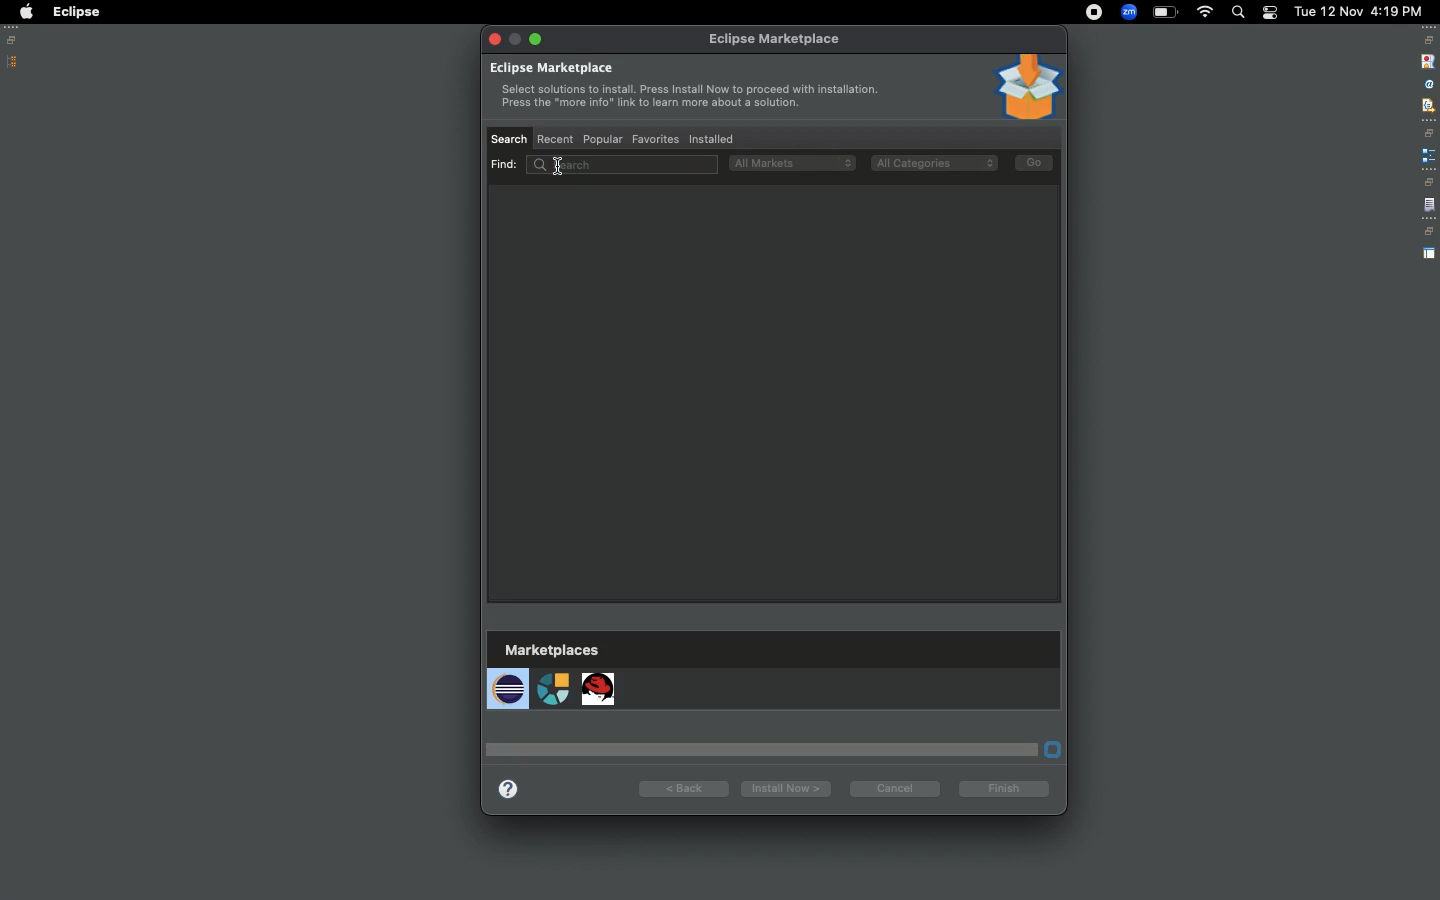 This screenshot has height=900, width=1440. What do you see at coordinates (557, 168) in the screenshot?
I see `cursor` at bounding box center [557, 168].